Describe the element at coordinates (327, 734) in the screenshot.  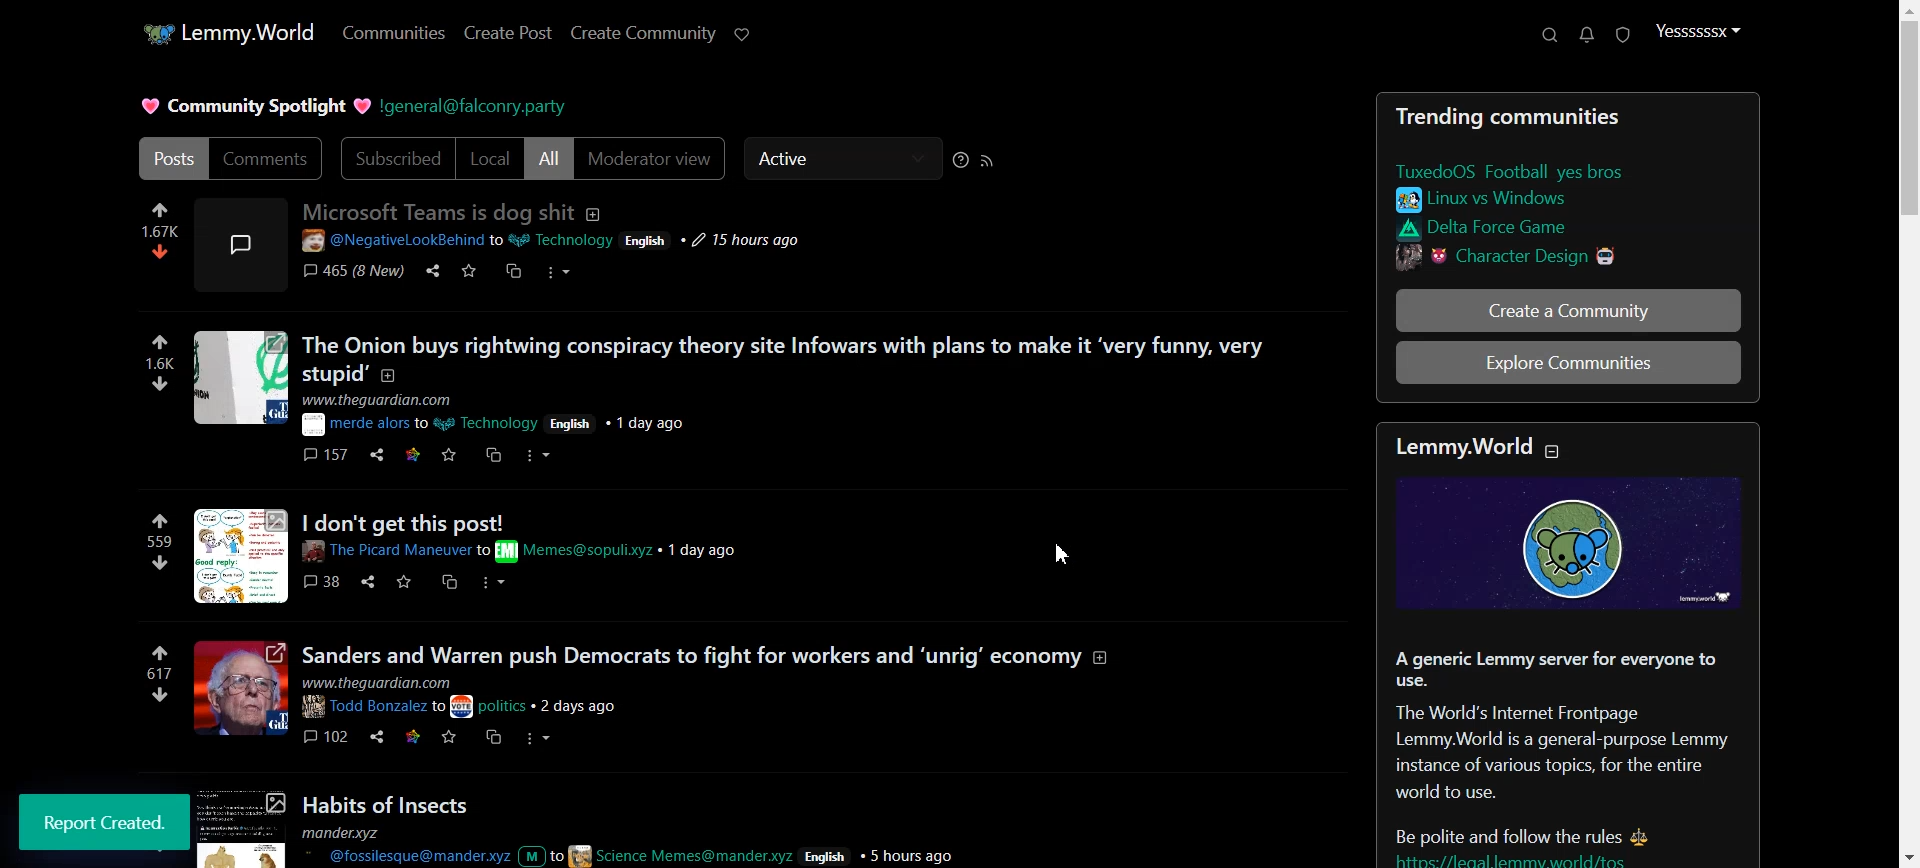
I see `comments` at that location.